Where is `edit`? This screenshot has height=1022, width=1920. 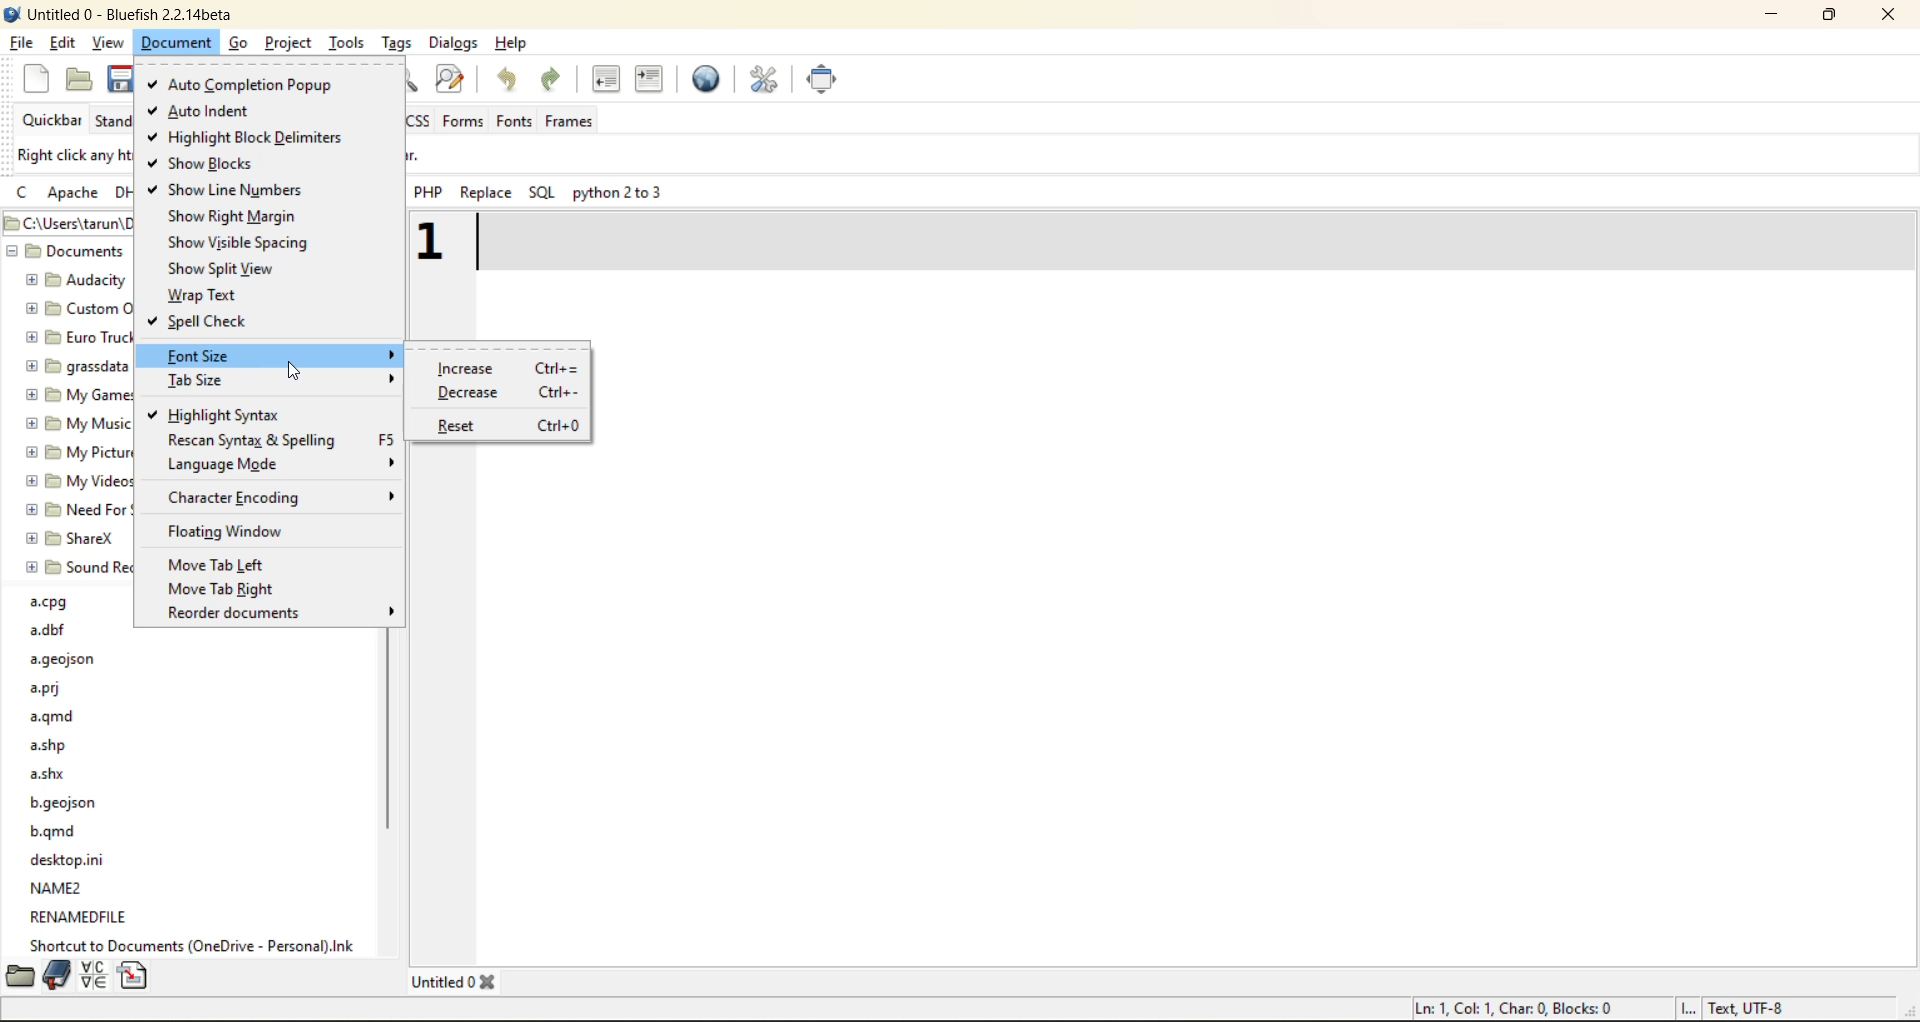
edit is located at coordinates (64, 41).